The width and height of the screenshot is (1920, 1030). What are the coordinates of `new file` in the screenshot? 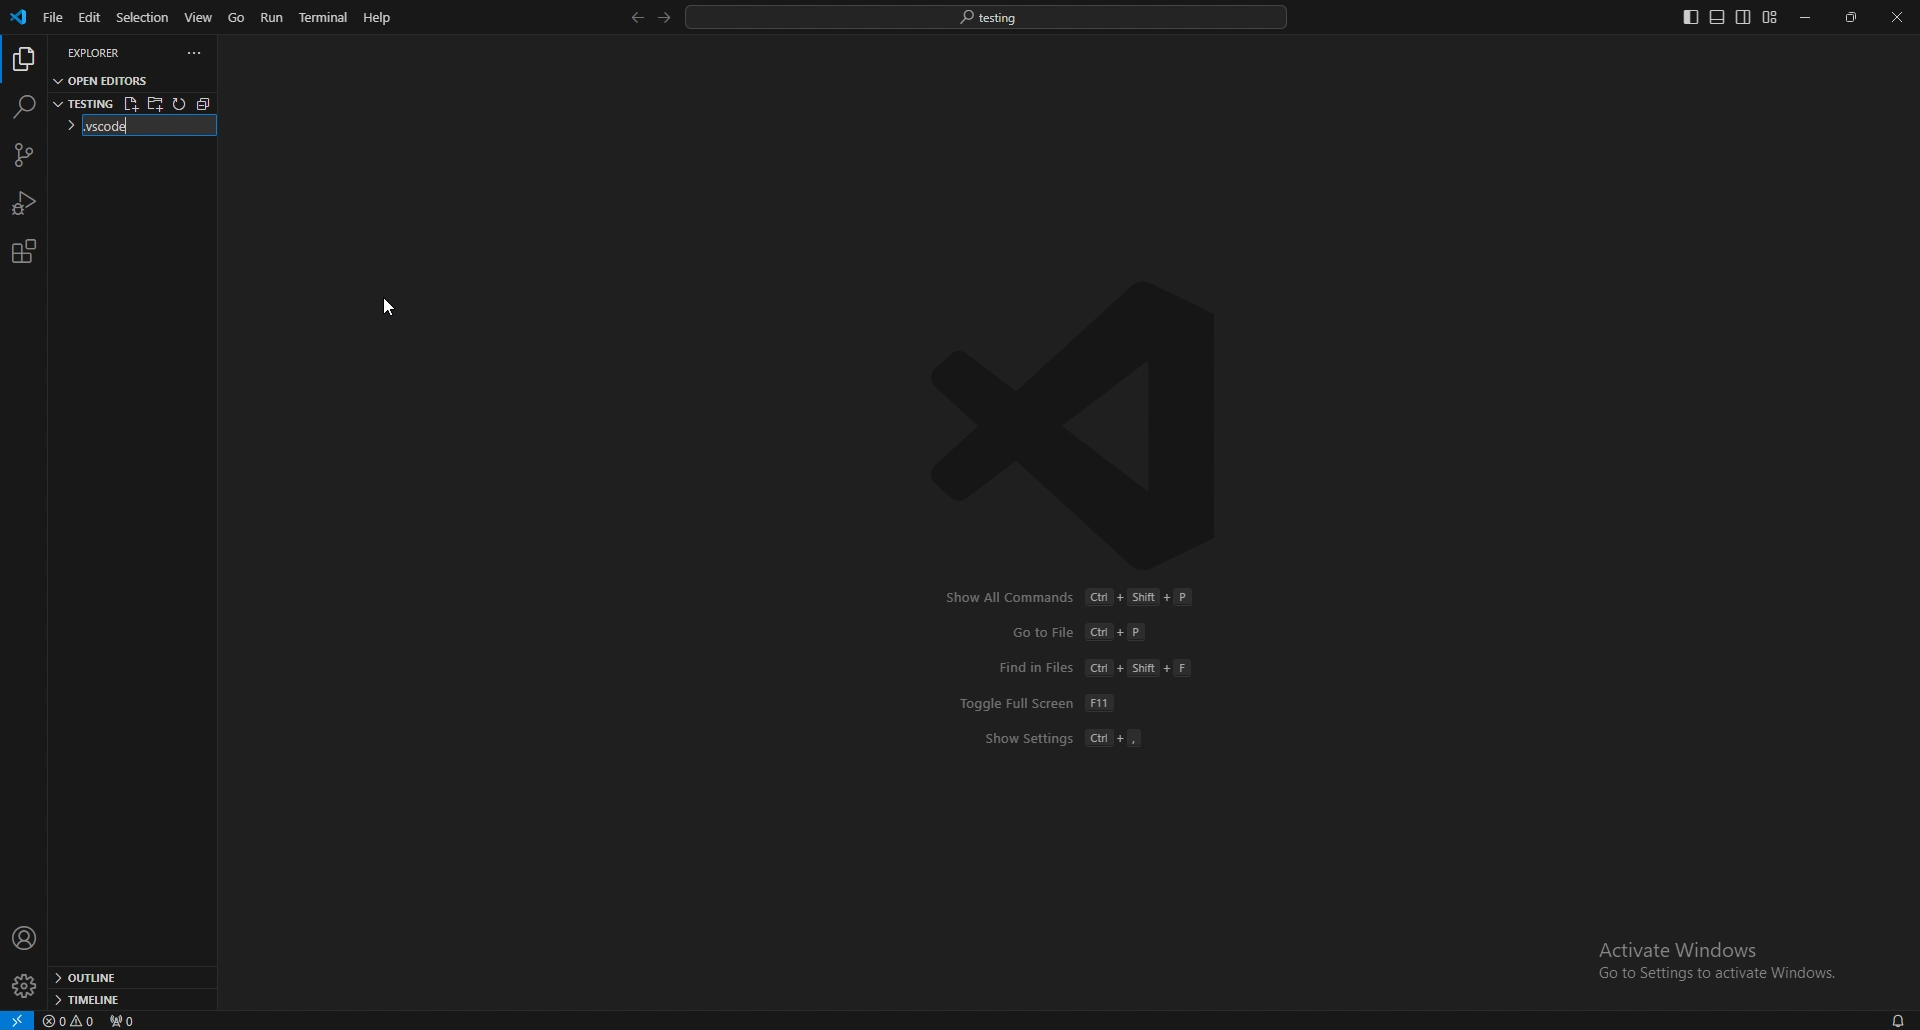 It's located at (130, 104).